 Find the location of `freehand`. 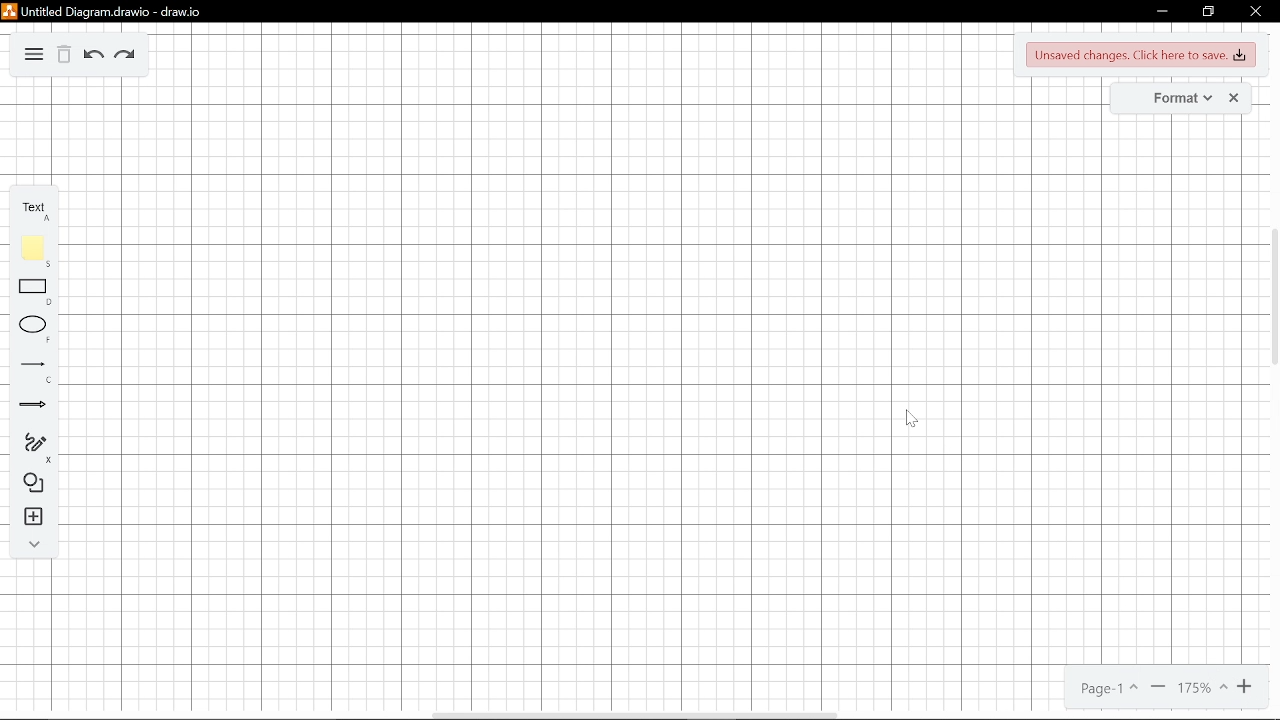

freehand is located at coordinates (27, 447).